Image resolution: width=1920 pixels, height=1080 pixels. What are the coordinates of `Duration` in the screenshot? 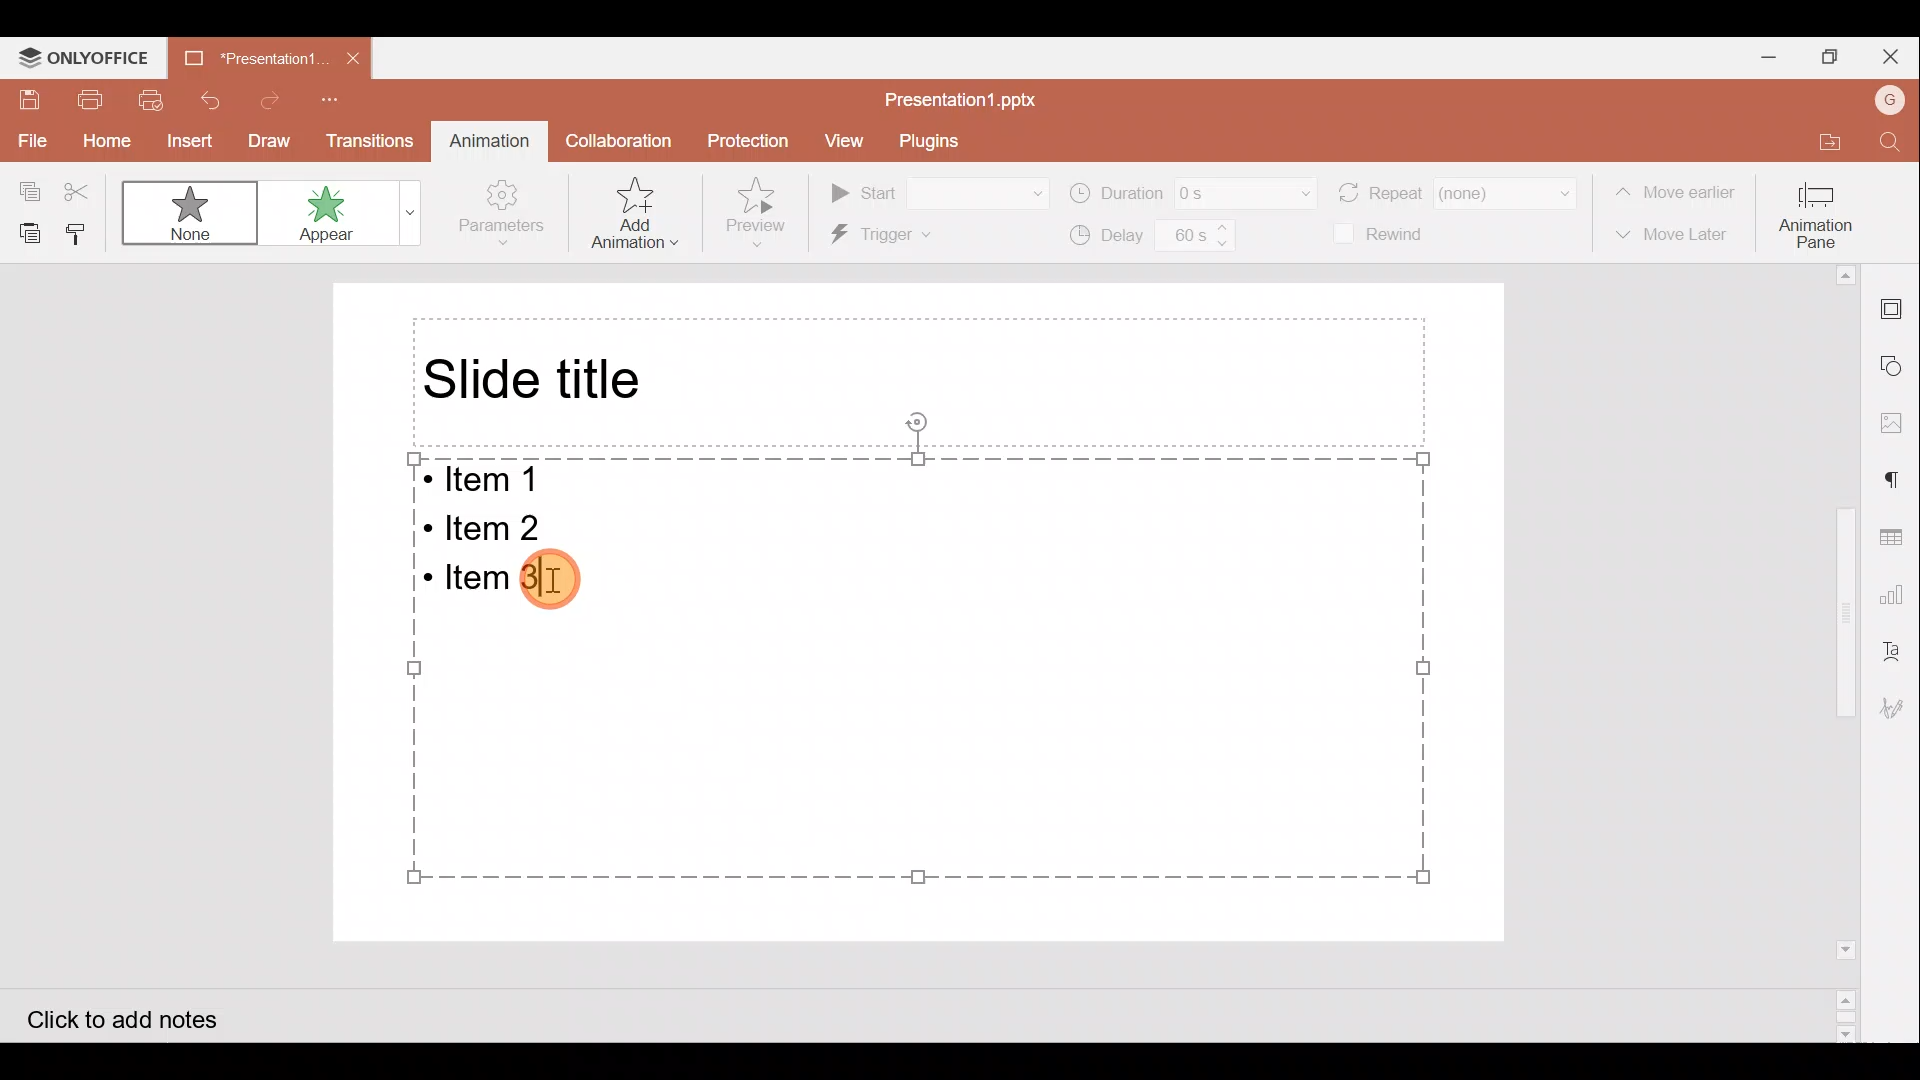 It's located at (1192, 191).